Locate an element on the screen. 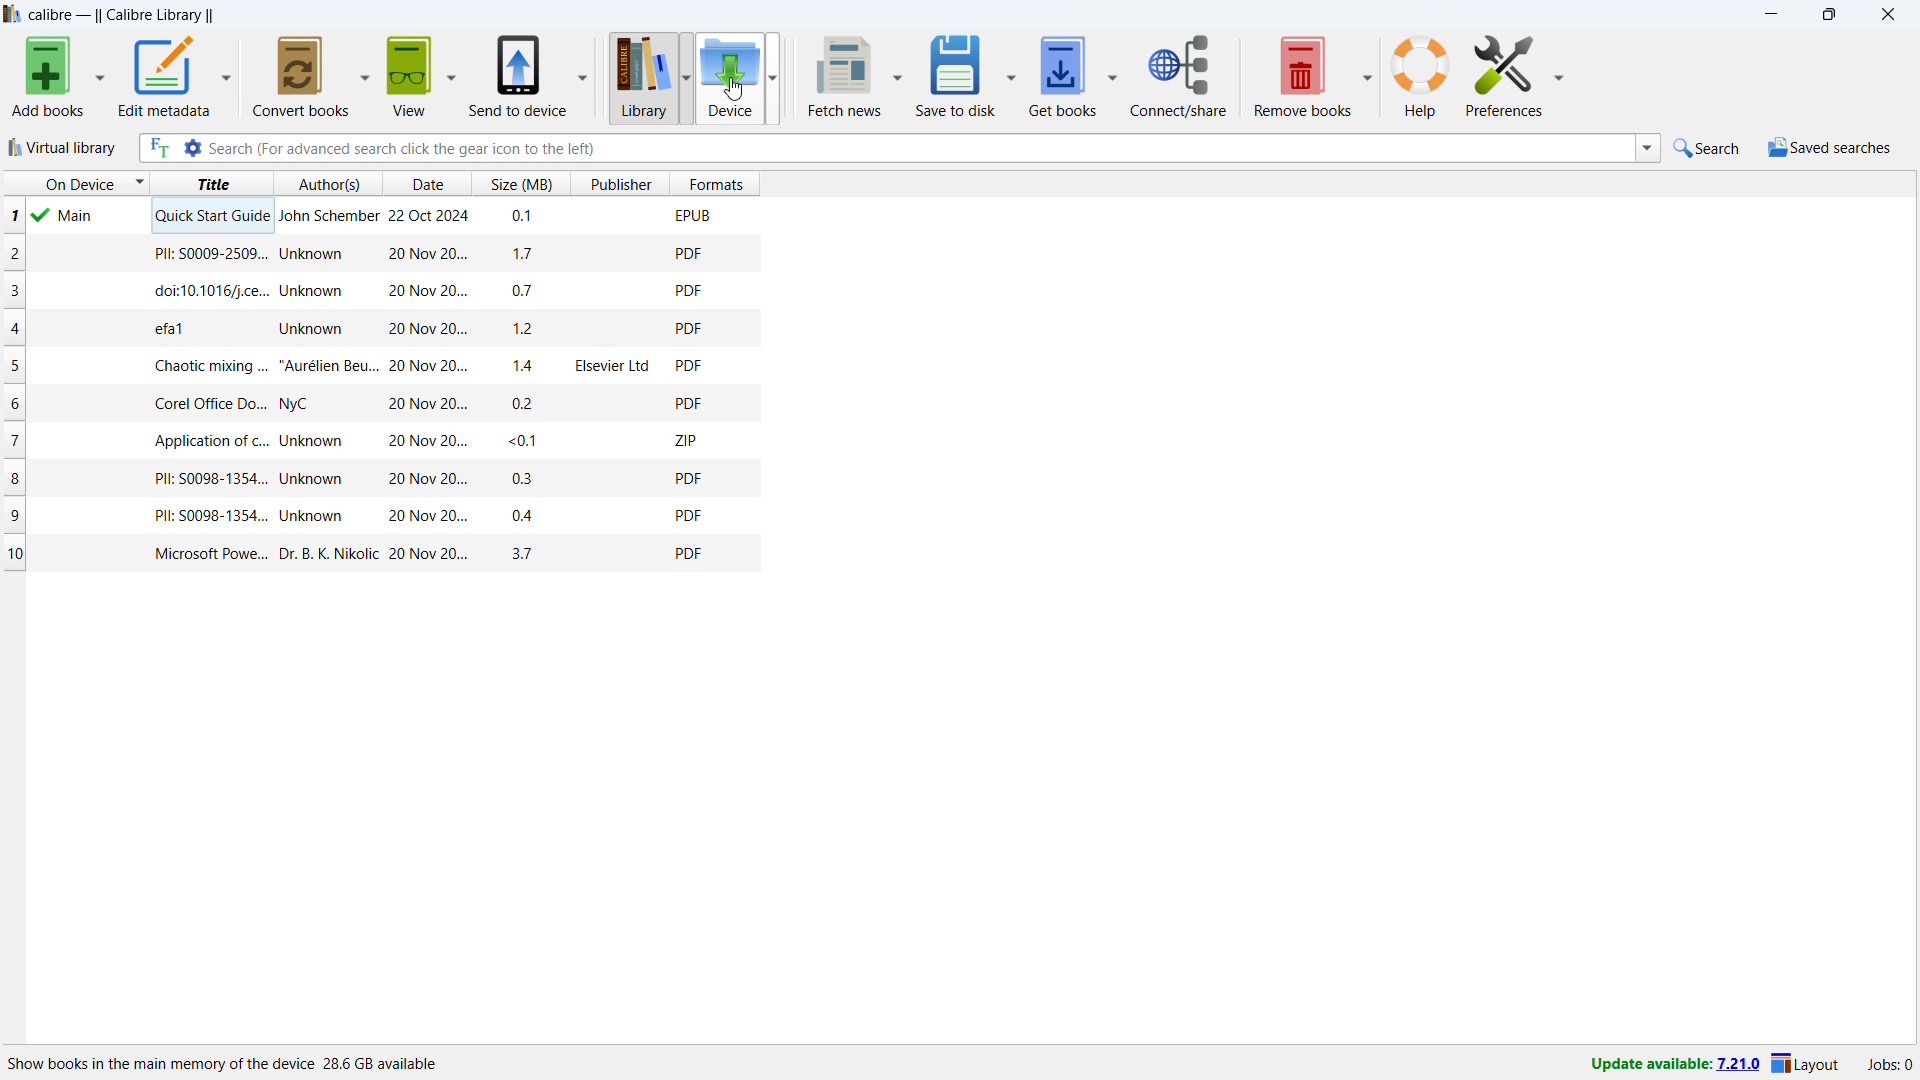 The height and width of the screenshot is (1080, 1920). logo is located at coordinates (13, 14).